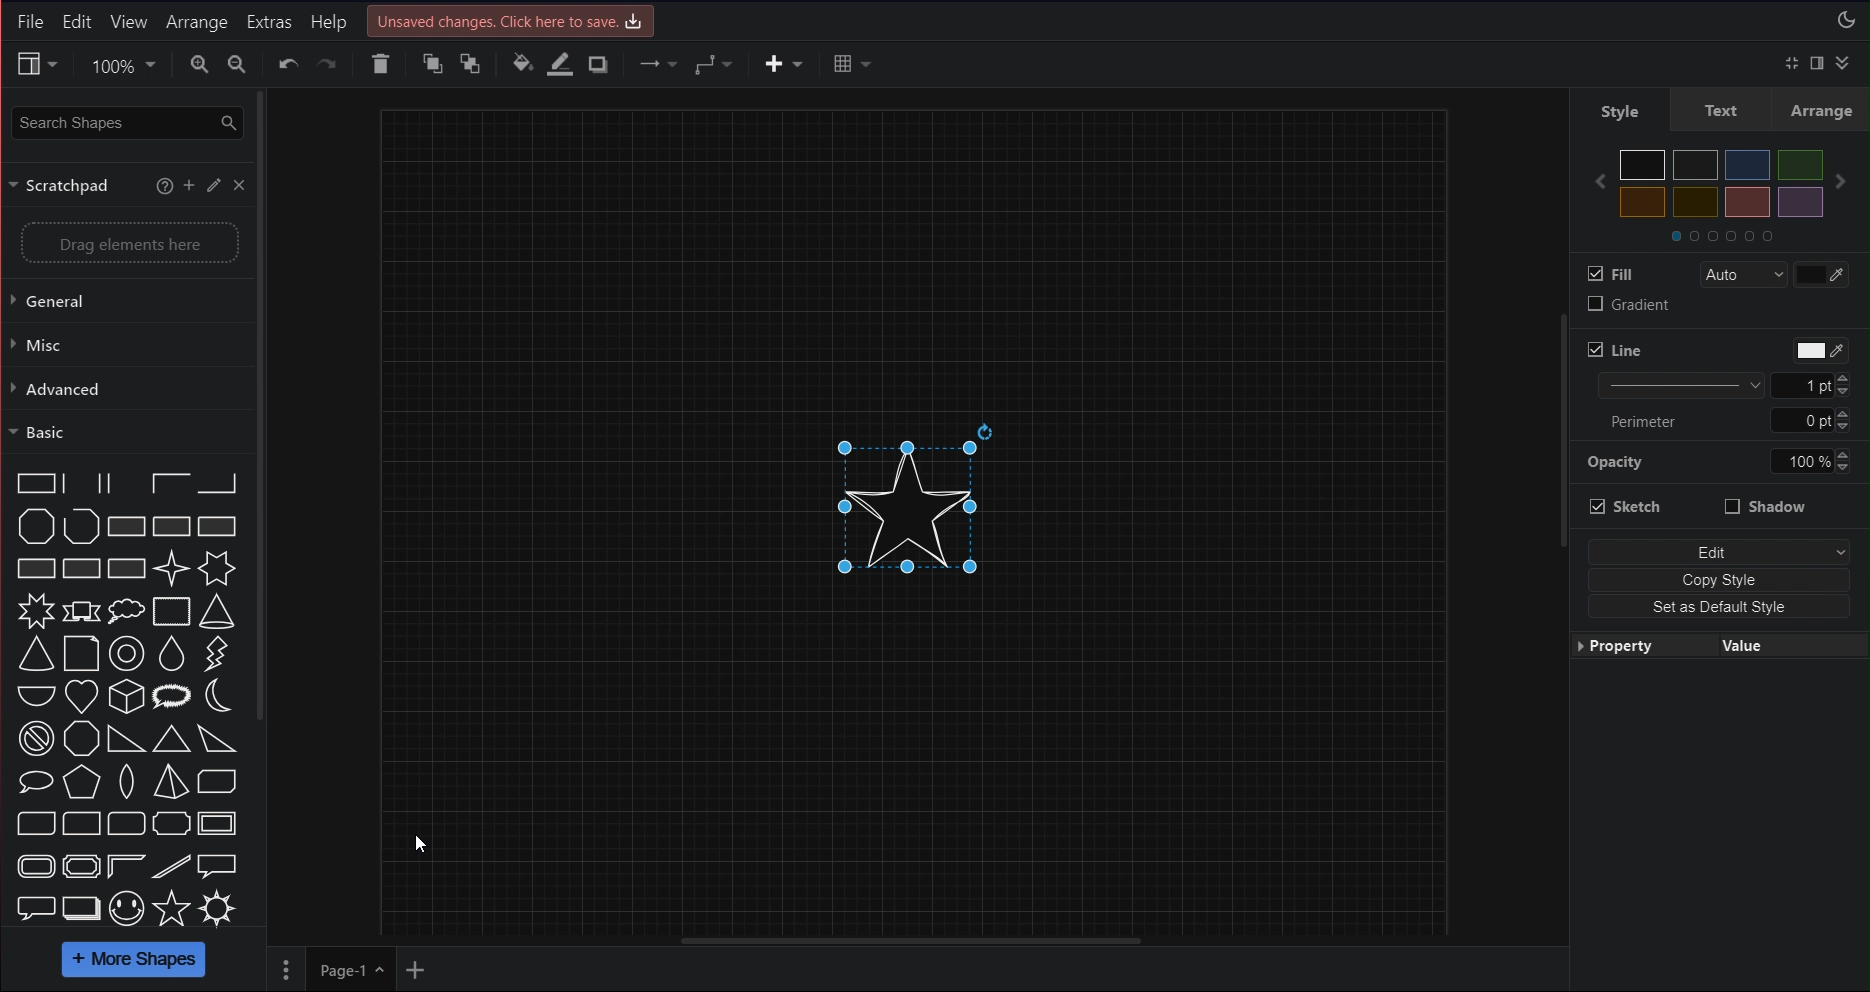  What do you see at coordinates (35, 738) in the screenshot?
I see `no symbol` at bounding box center [35, 738].